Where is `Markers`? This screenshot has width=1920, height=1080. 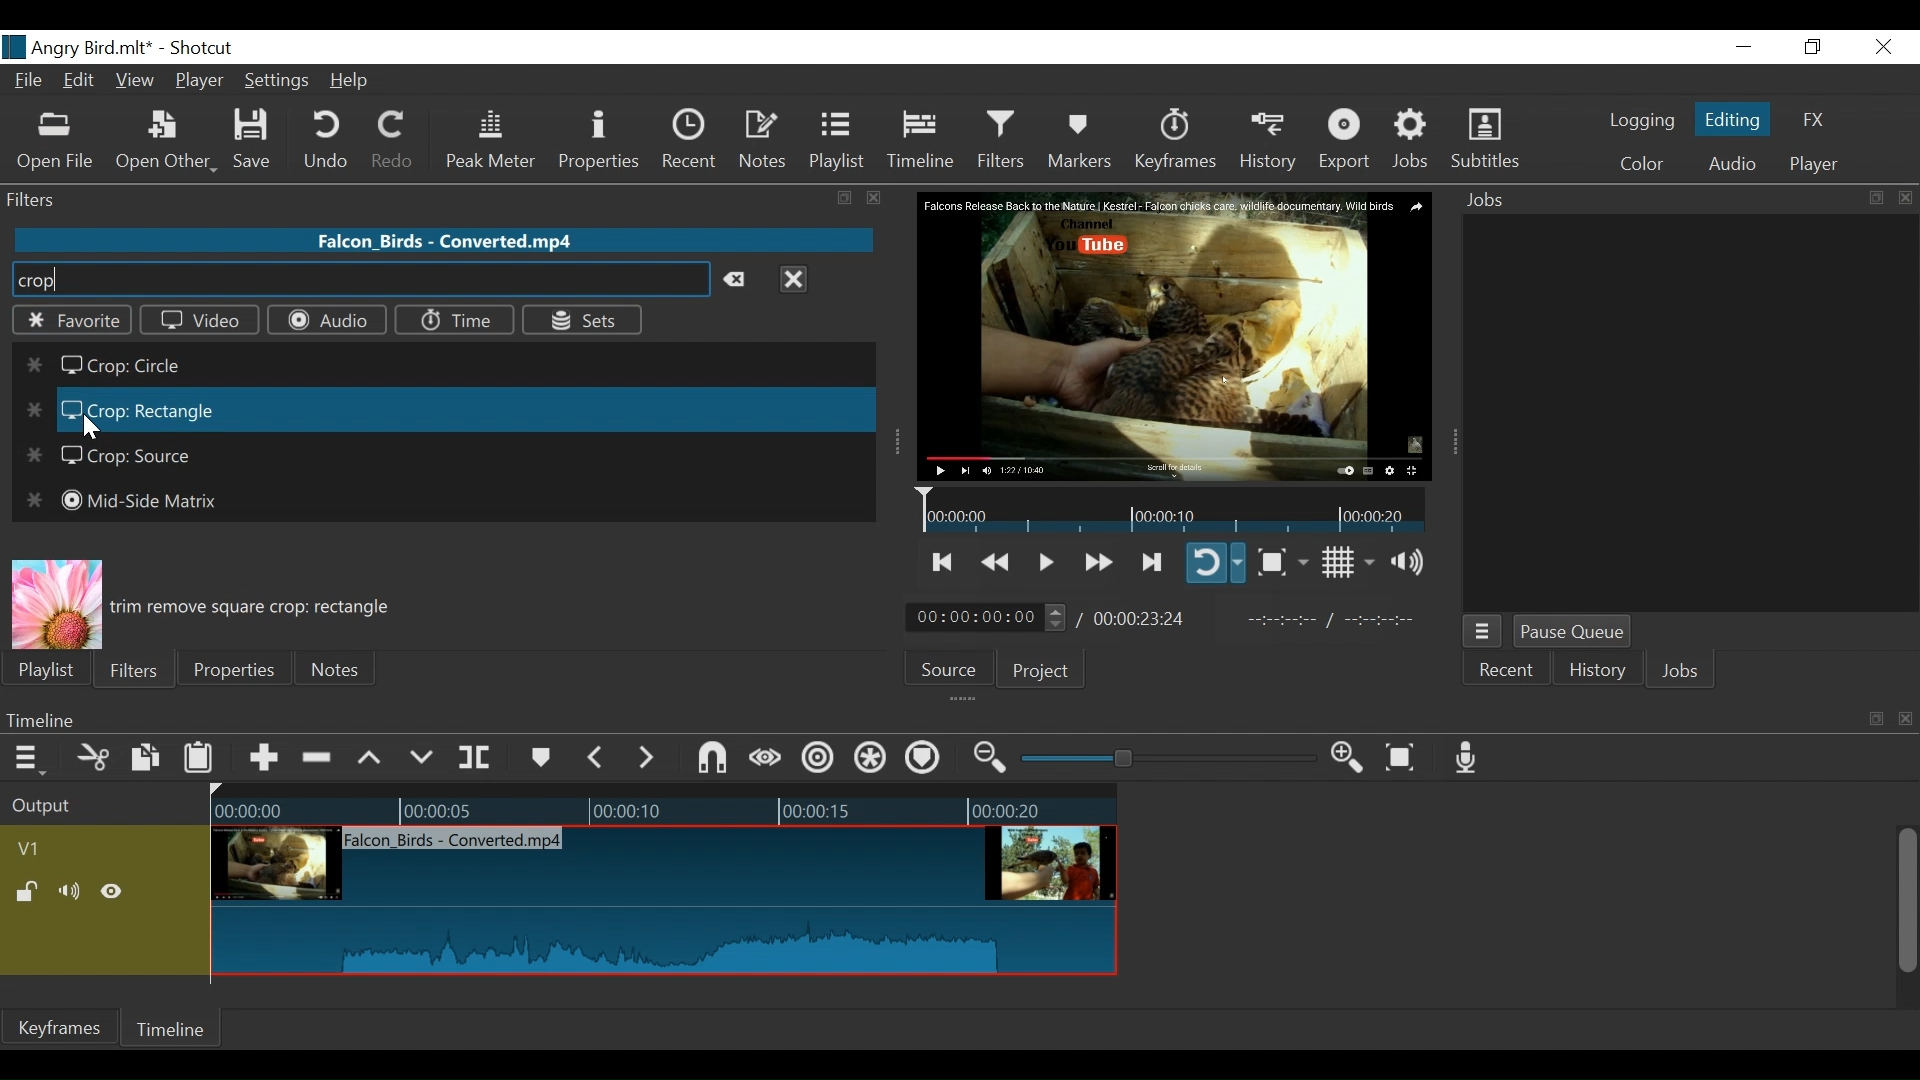 Markers is located at coordinates (1079, 140).